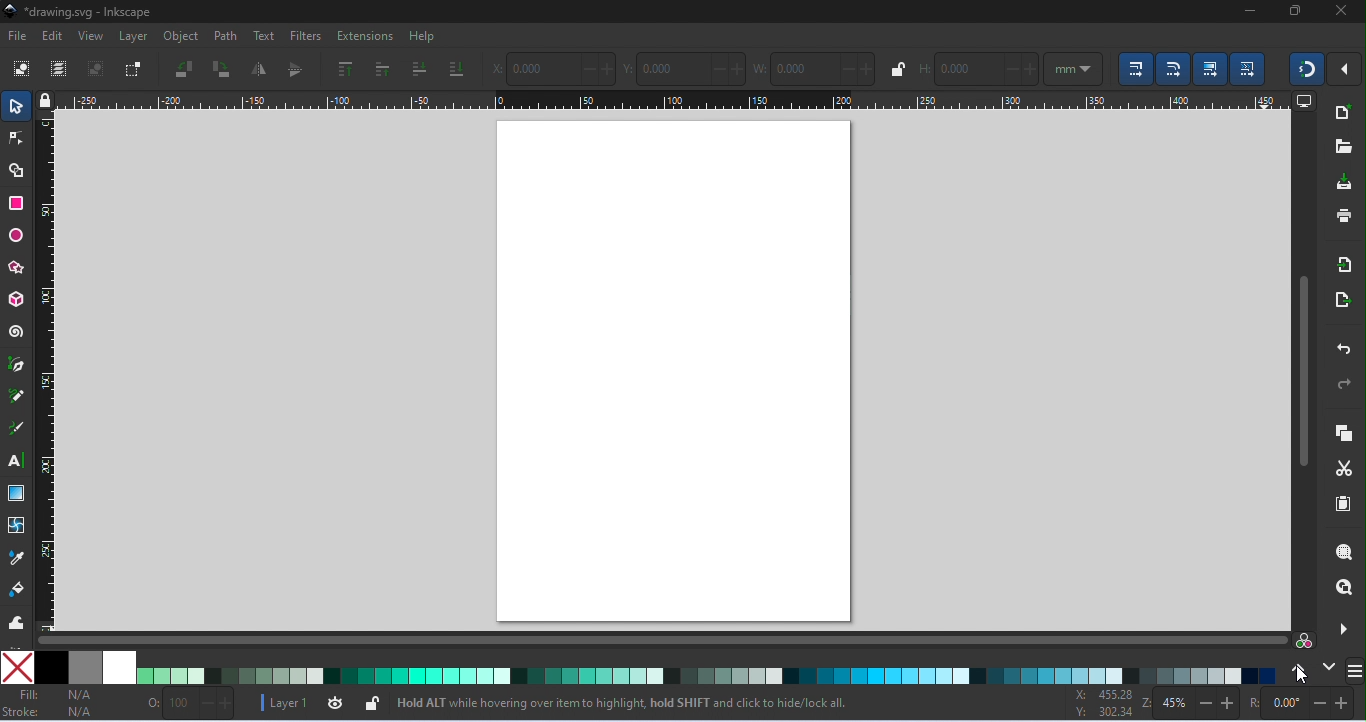 The height and width of the screenshot is (722, 1366). I want to click on display options, so click(1305, 102).